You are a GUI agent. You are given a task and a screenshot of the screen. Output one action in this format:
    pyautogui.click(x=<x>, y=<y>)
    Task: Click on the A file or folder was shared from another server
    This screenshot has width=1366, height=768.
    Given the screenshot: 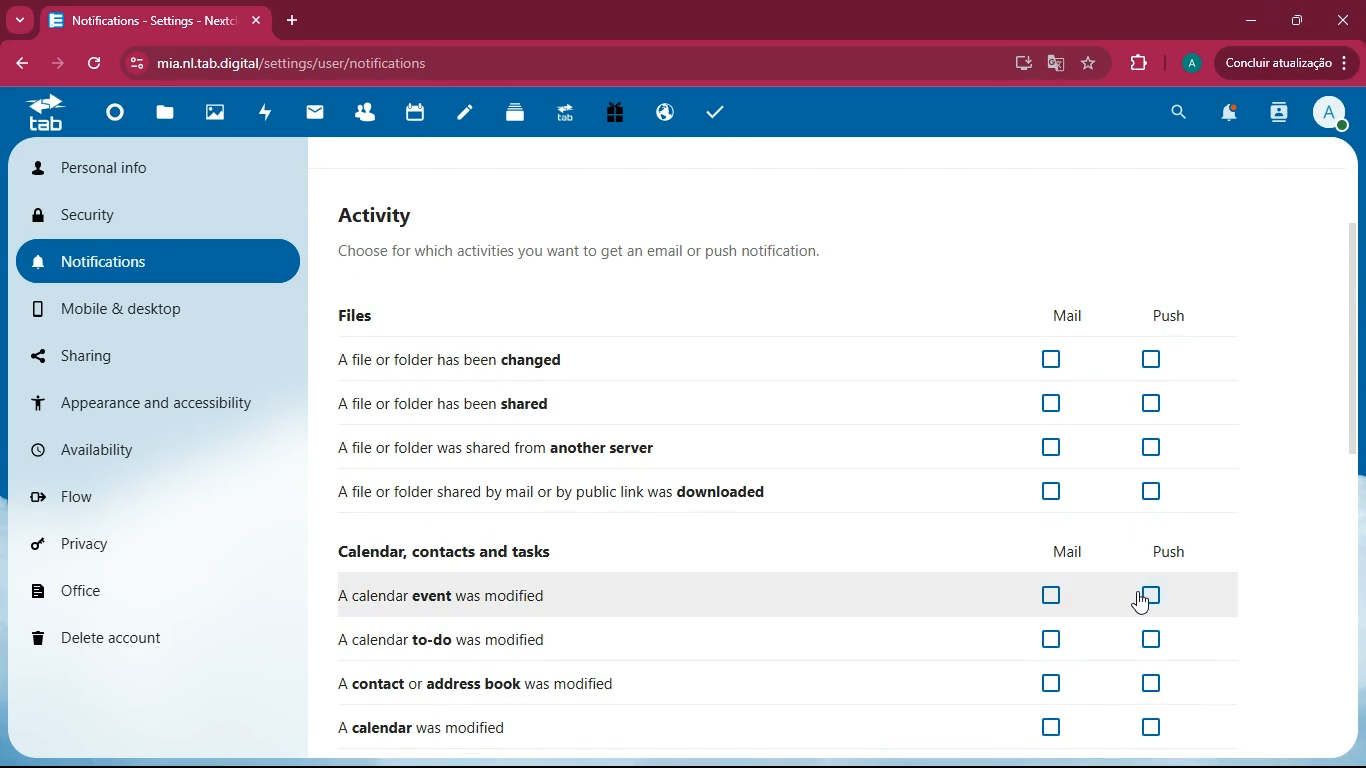 What is the action you would take?
    pyautogui.click(x=500, y=447)
    